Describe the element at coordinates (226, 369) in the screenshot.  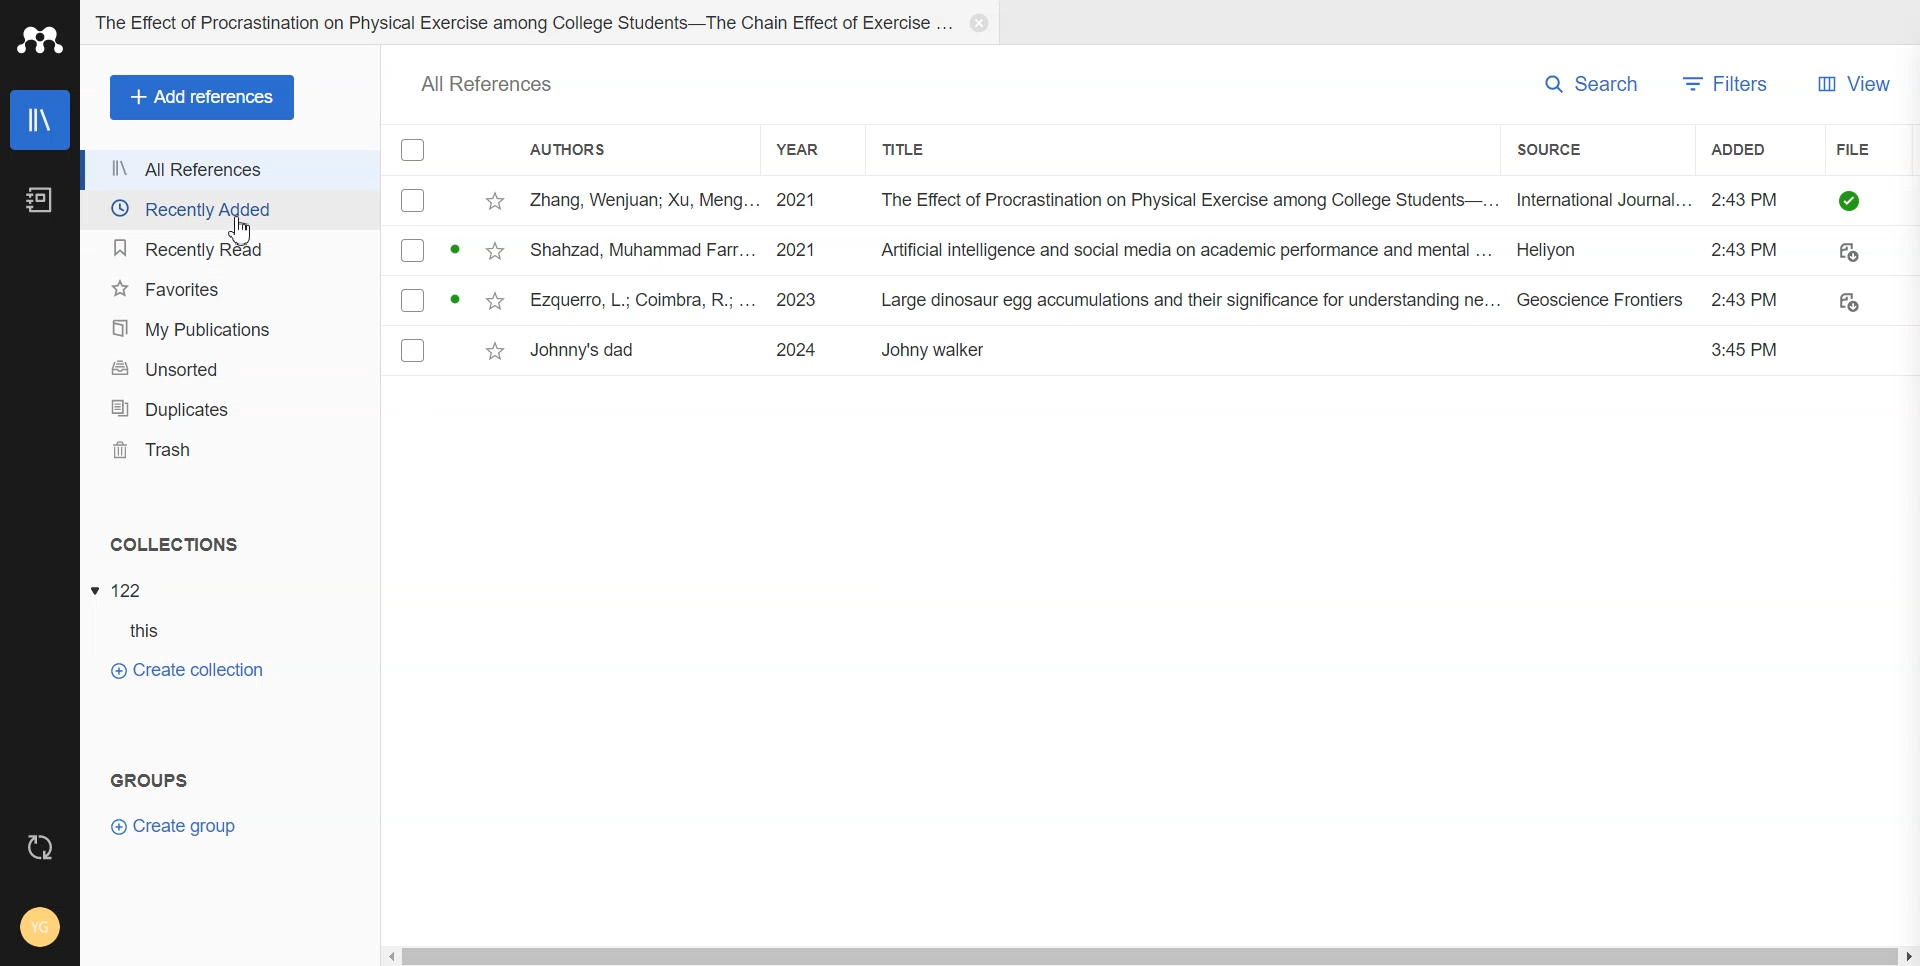
I see `Unsorted` at that location.